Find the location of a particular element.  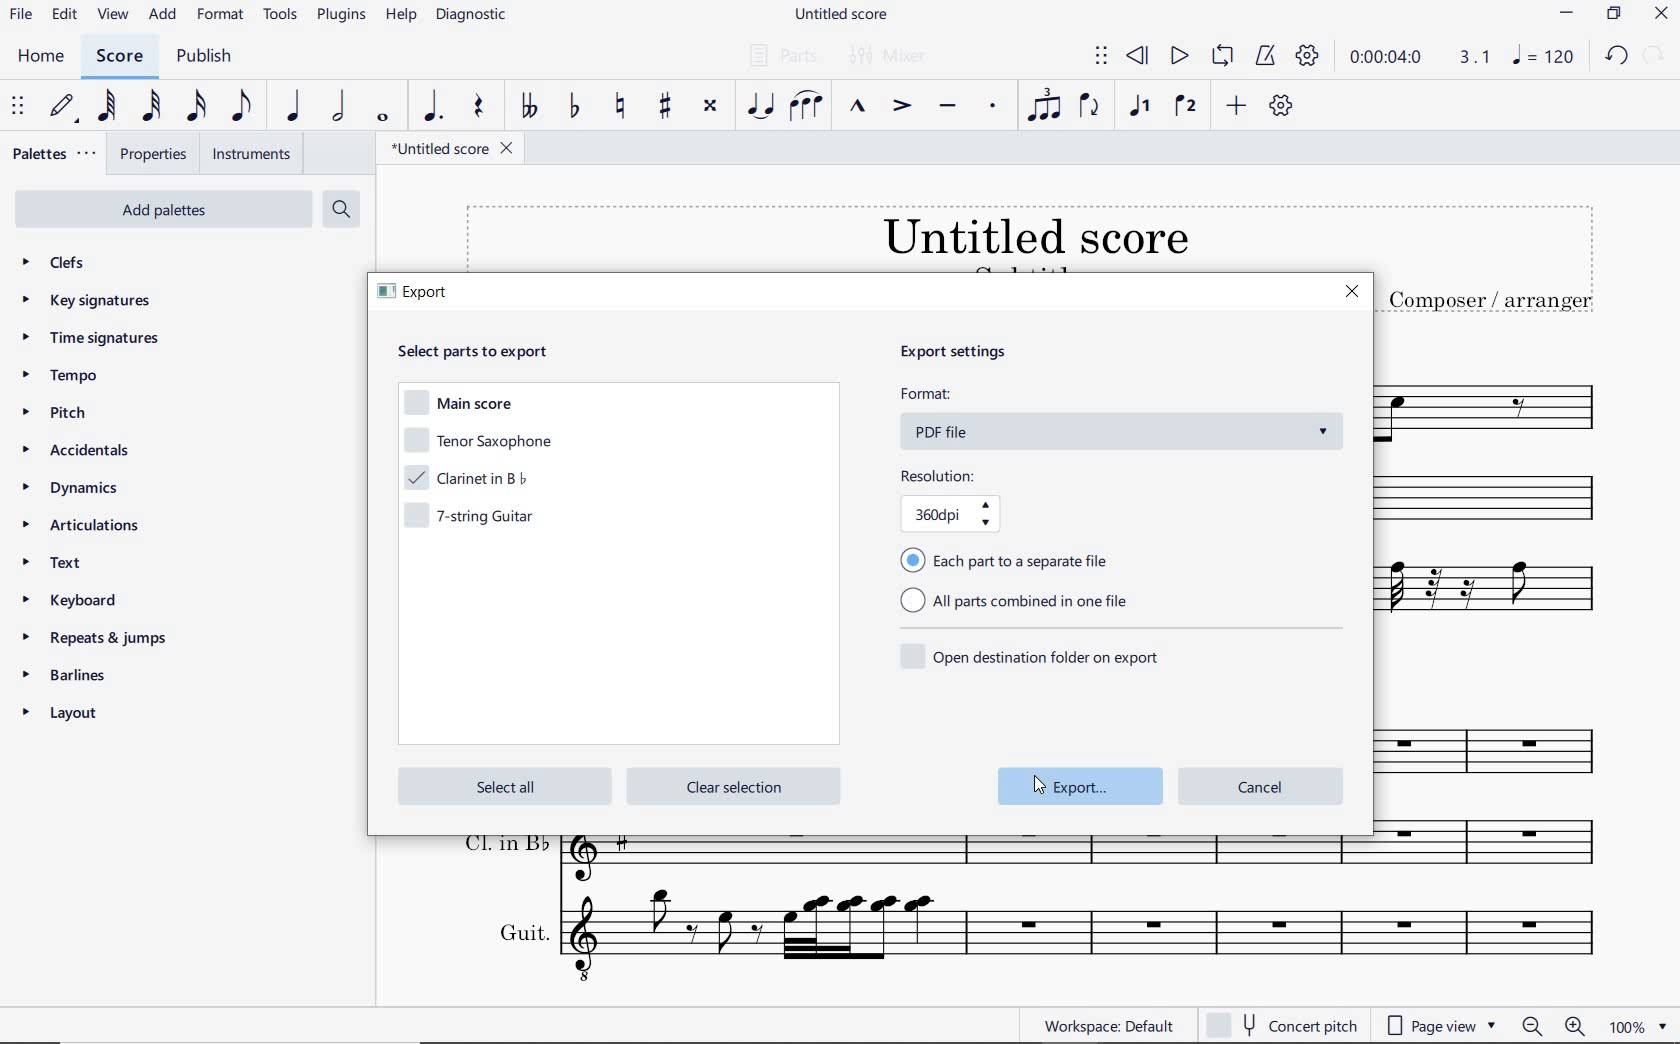

PLAY is located at coordinates (1177, 55).